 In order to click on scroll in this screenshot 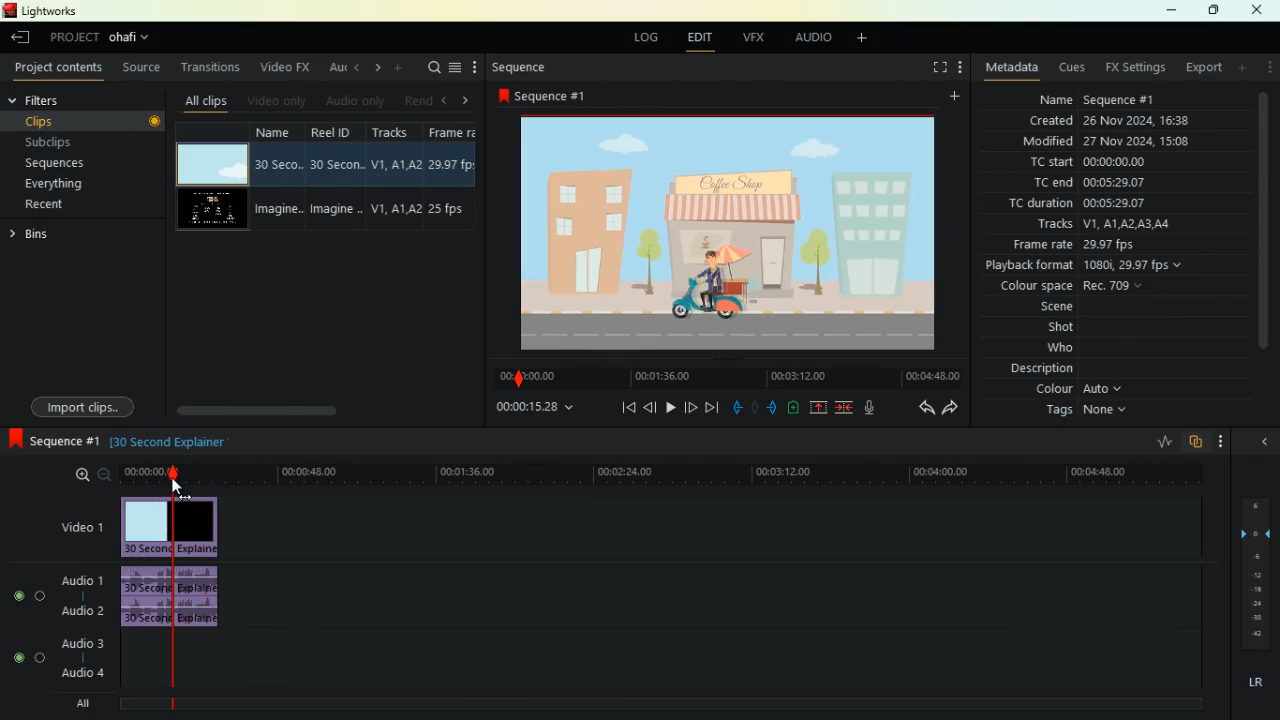, I will do `click(305, 410)`.